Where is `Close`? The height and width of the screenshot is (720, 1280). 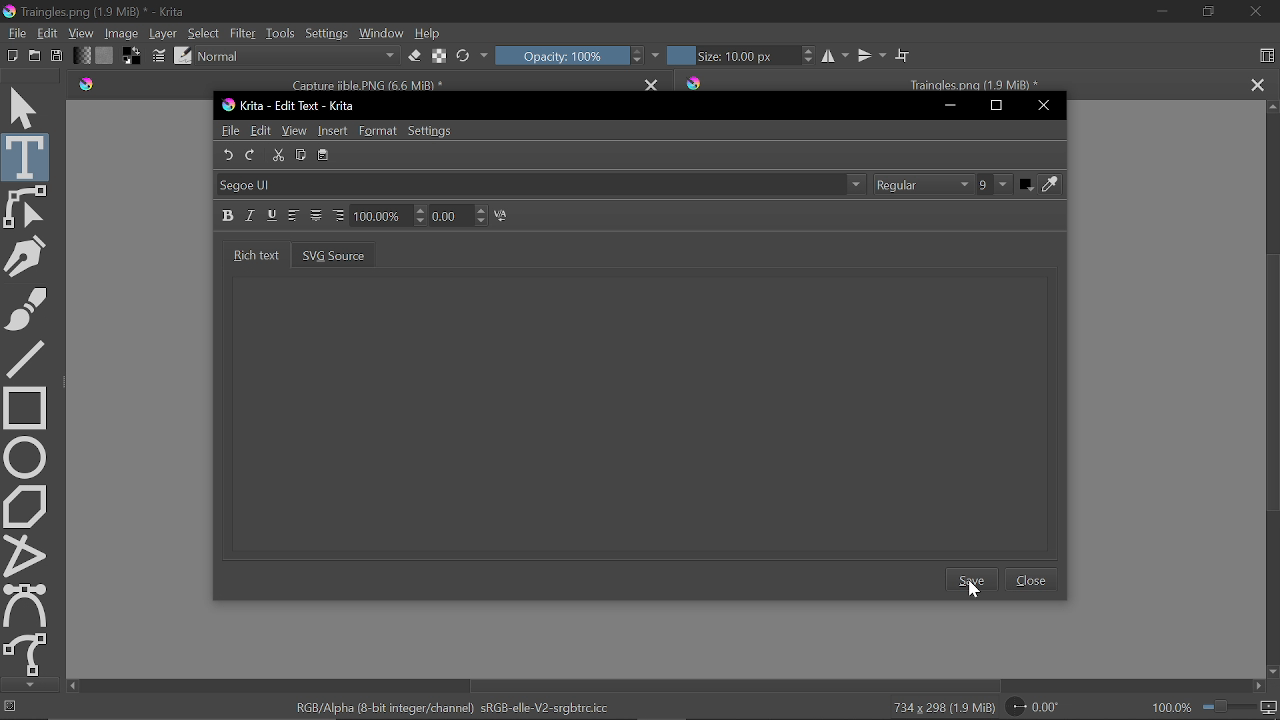
Close is located at coordinates (1046, 105).